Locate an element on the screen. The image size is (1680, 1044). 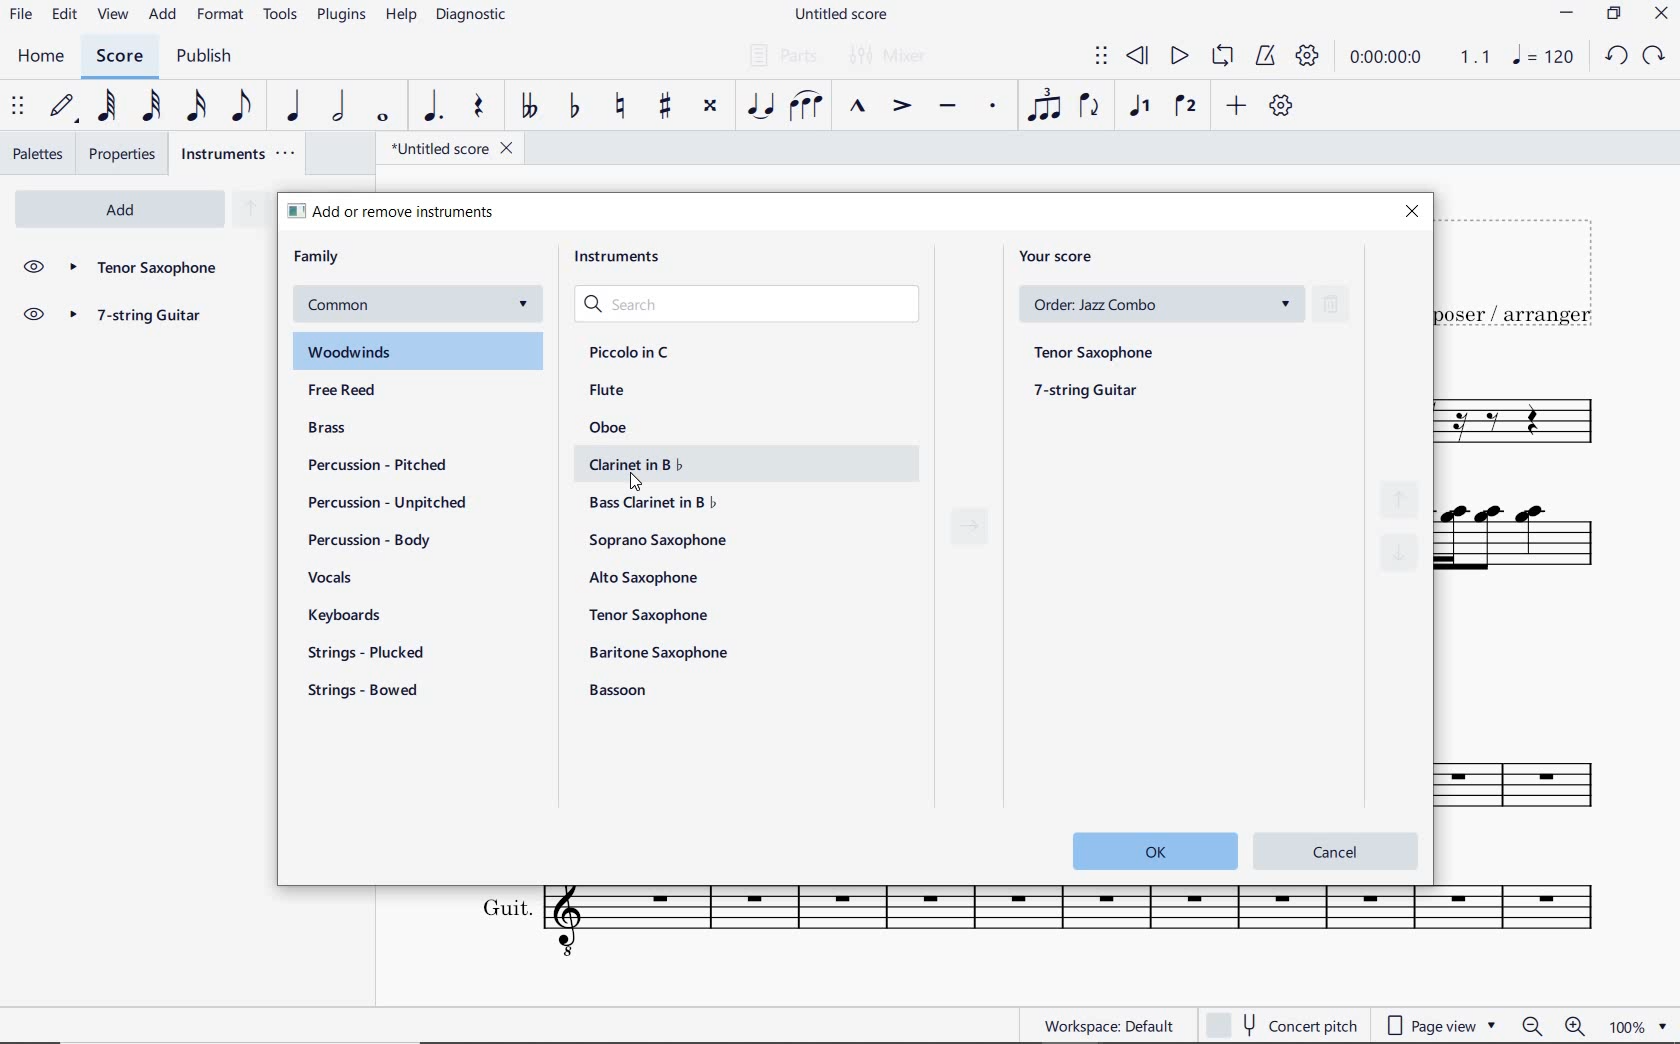
add or remove instruments is located at coordinates (416, 211).